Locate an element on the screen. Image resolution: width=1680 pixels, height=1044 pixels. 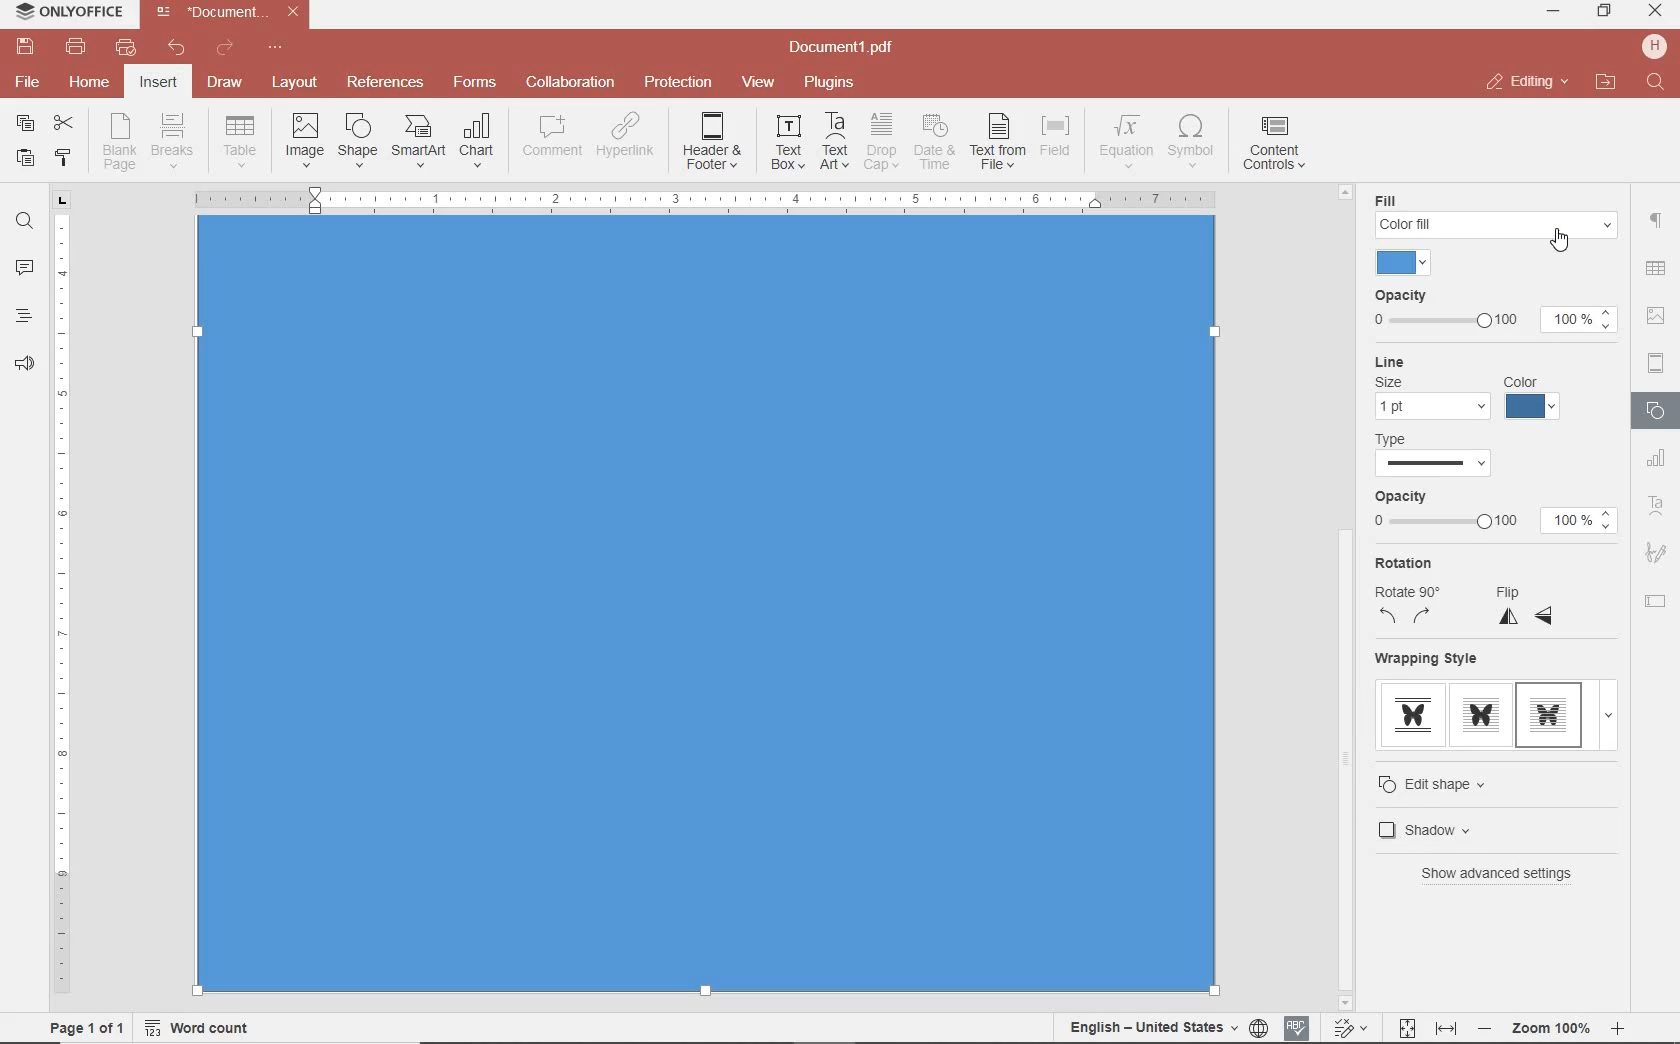
CURSOR is located at coordinates (1561, 245).